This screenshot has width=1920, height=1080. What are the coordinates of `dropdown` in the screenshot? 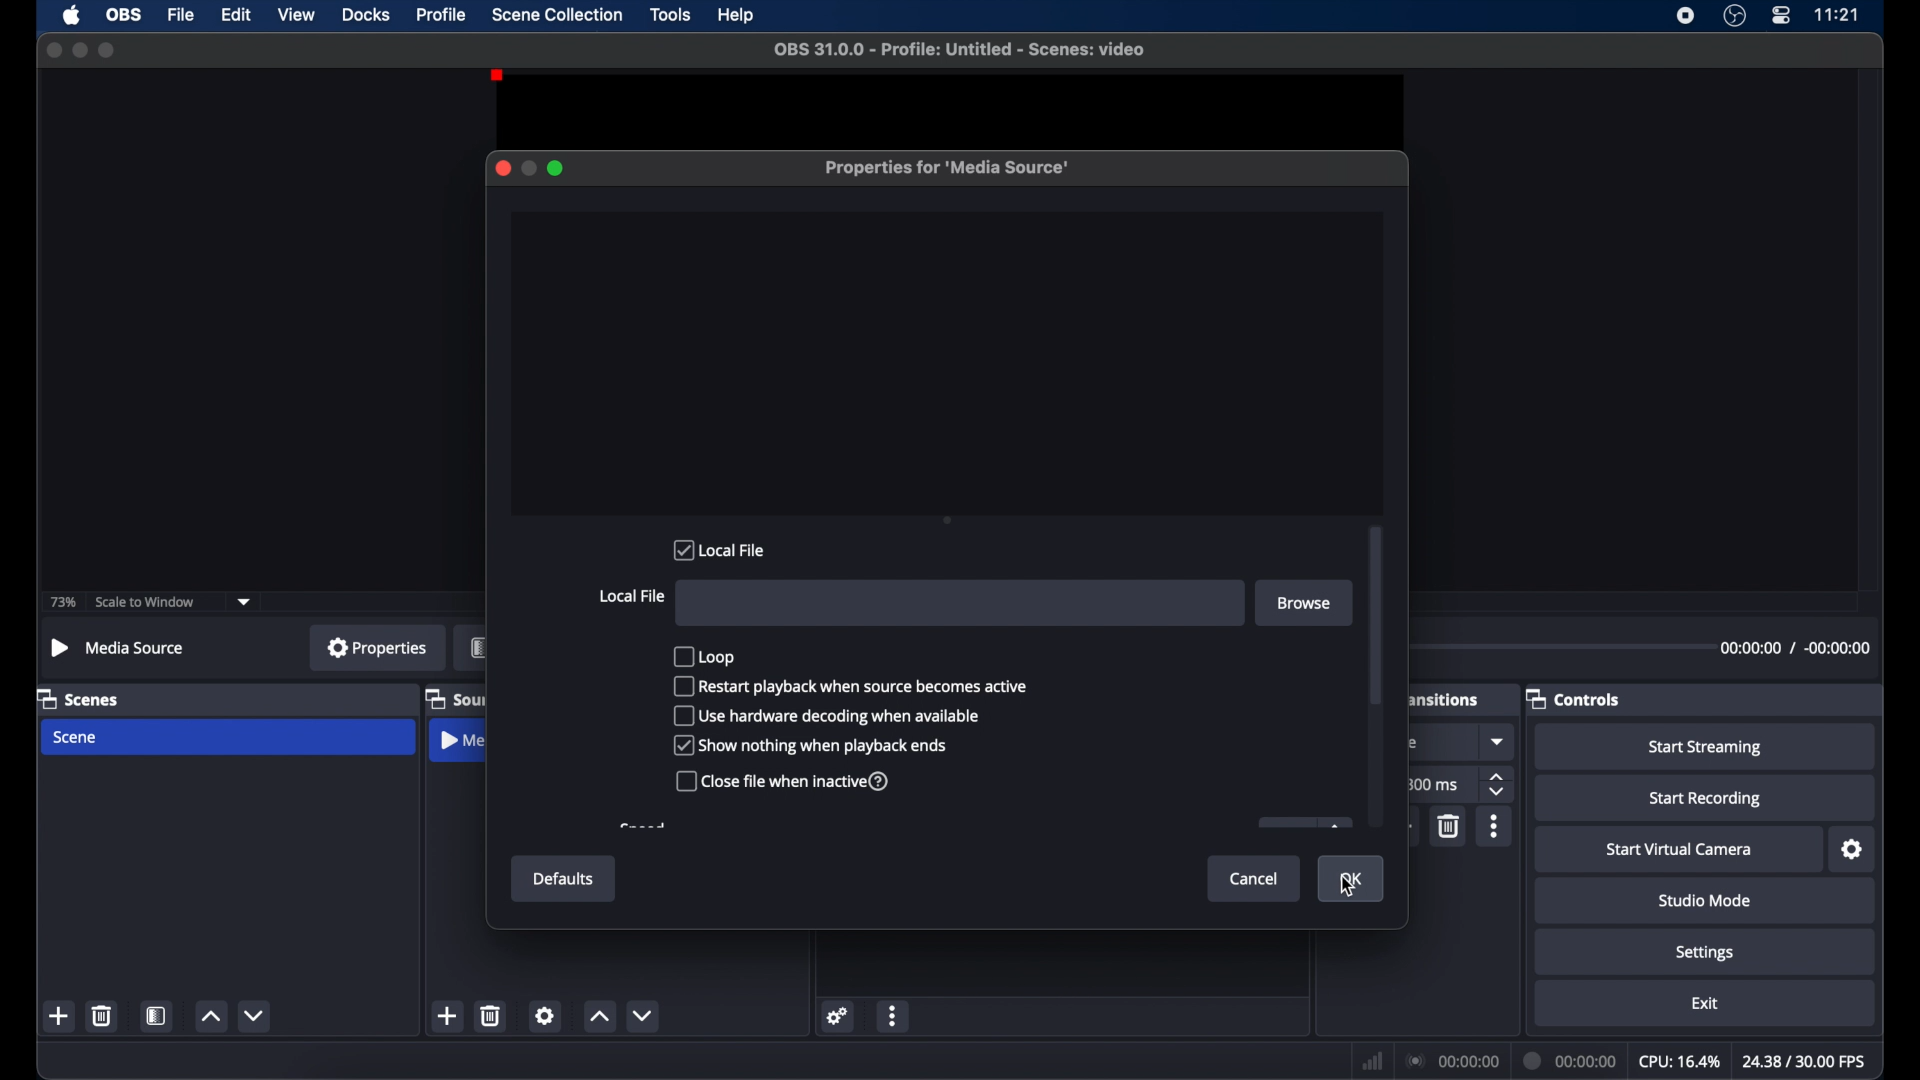 It's located at (644, 1015).